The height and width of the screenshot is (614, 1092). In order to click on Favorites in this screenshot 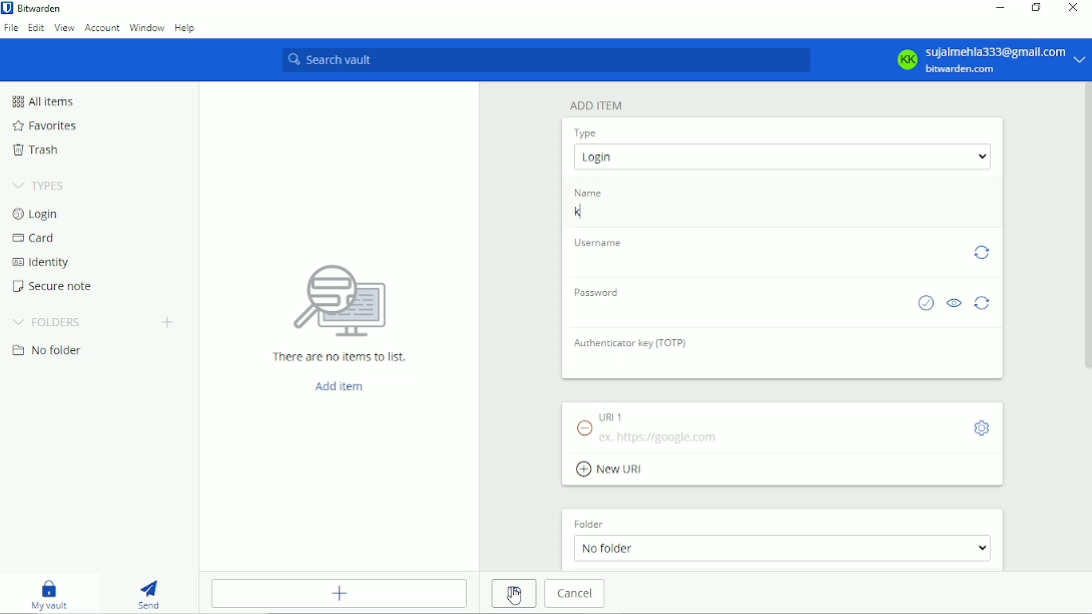, I will do `click(43, 126)`.